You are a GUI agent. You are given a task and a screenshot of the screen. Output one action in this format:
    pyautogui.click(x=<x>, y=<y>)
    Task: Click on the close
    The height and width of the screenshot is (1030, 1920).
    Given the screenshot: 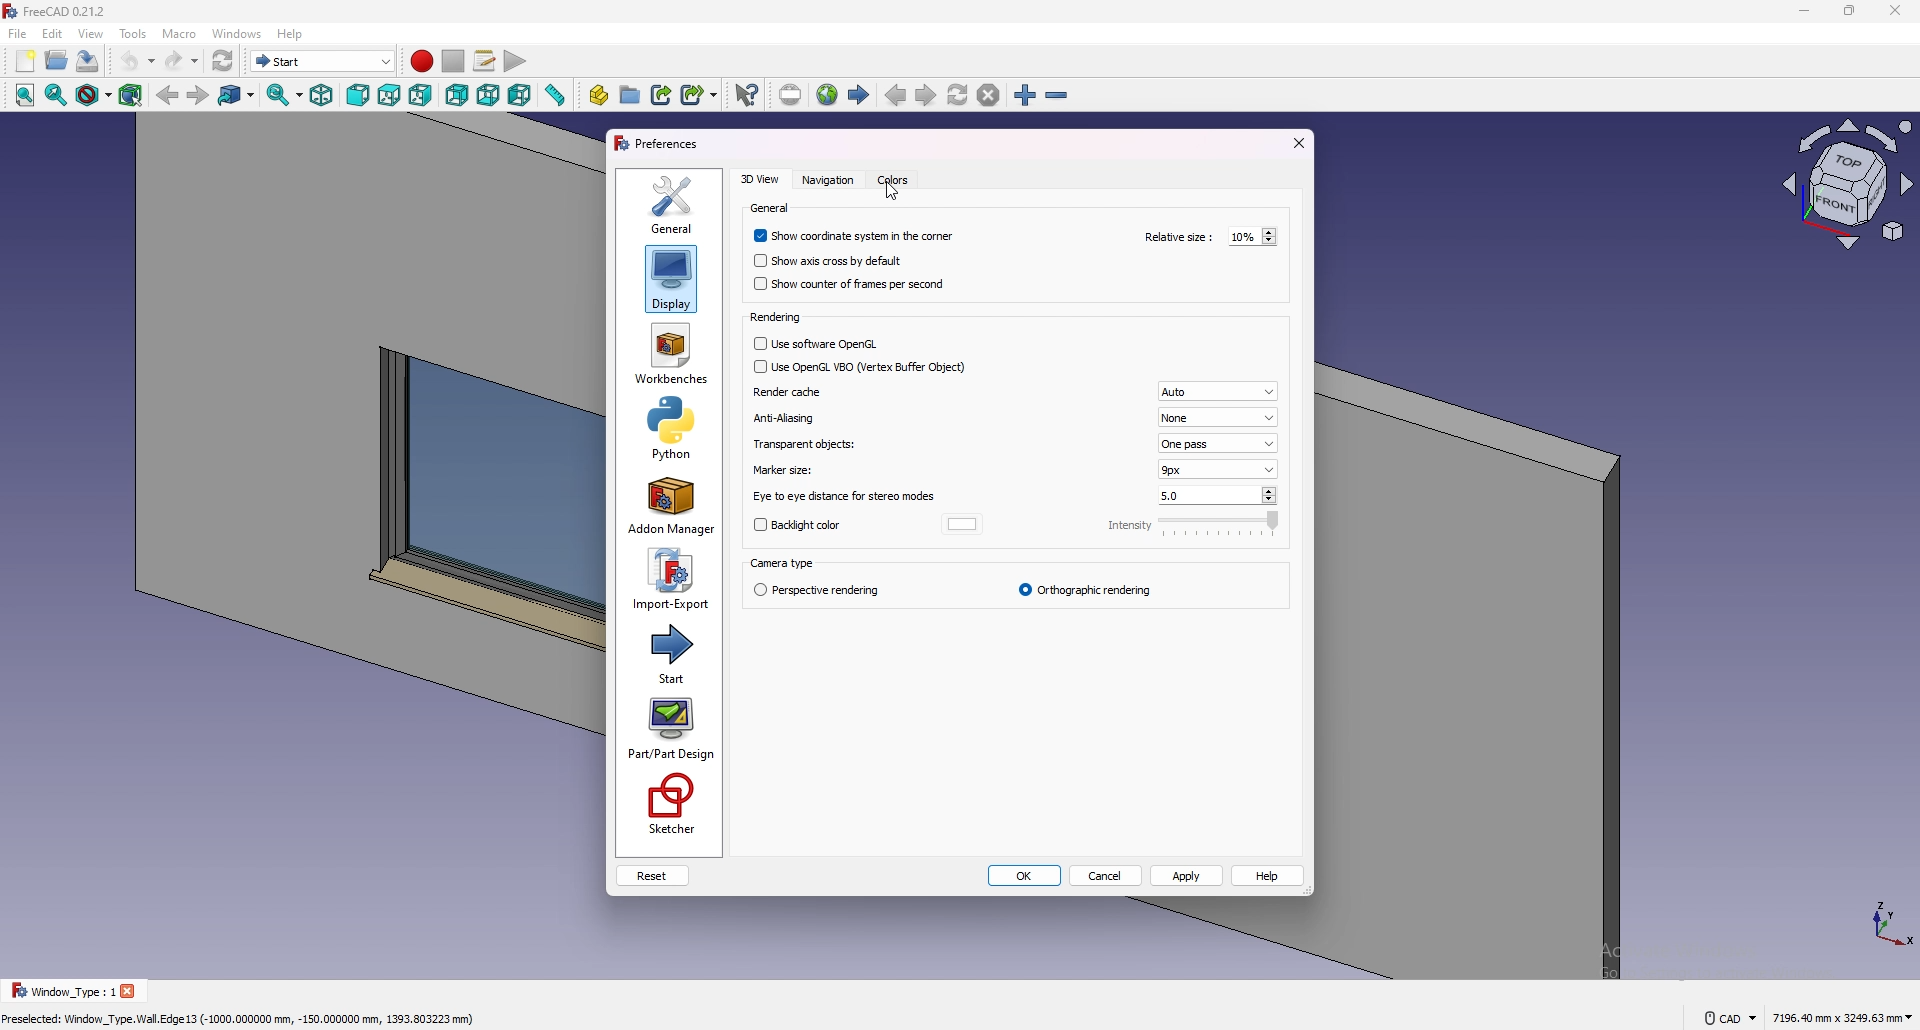 What is the action you would take?
    pyautogui.click(x=132, y=990)
    